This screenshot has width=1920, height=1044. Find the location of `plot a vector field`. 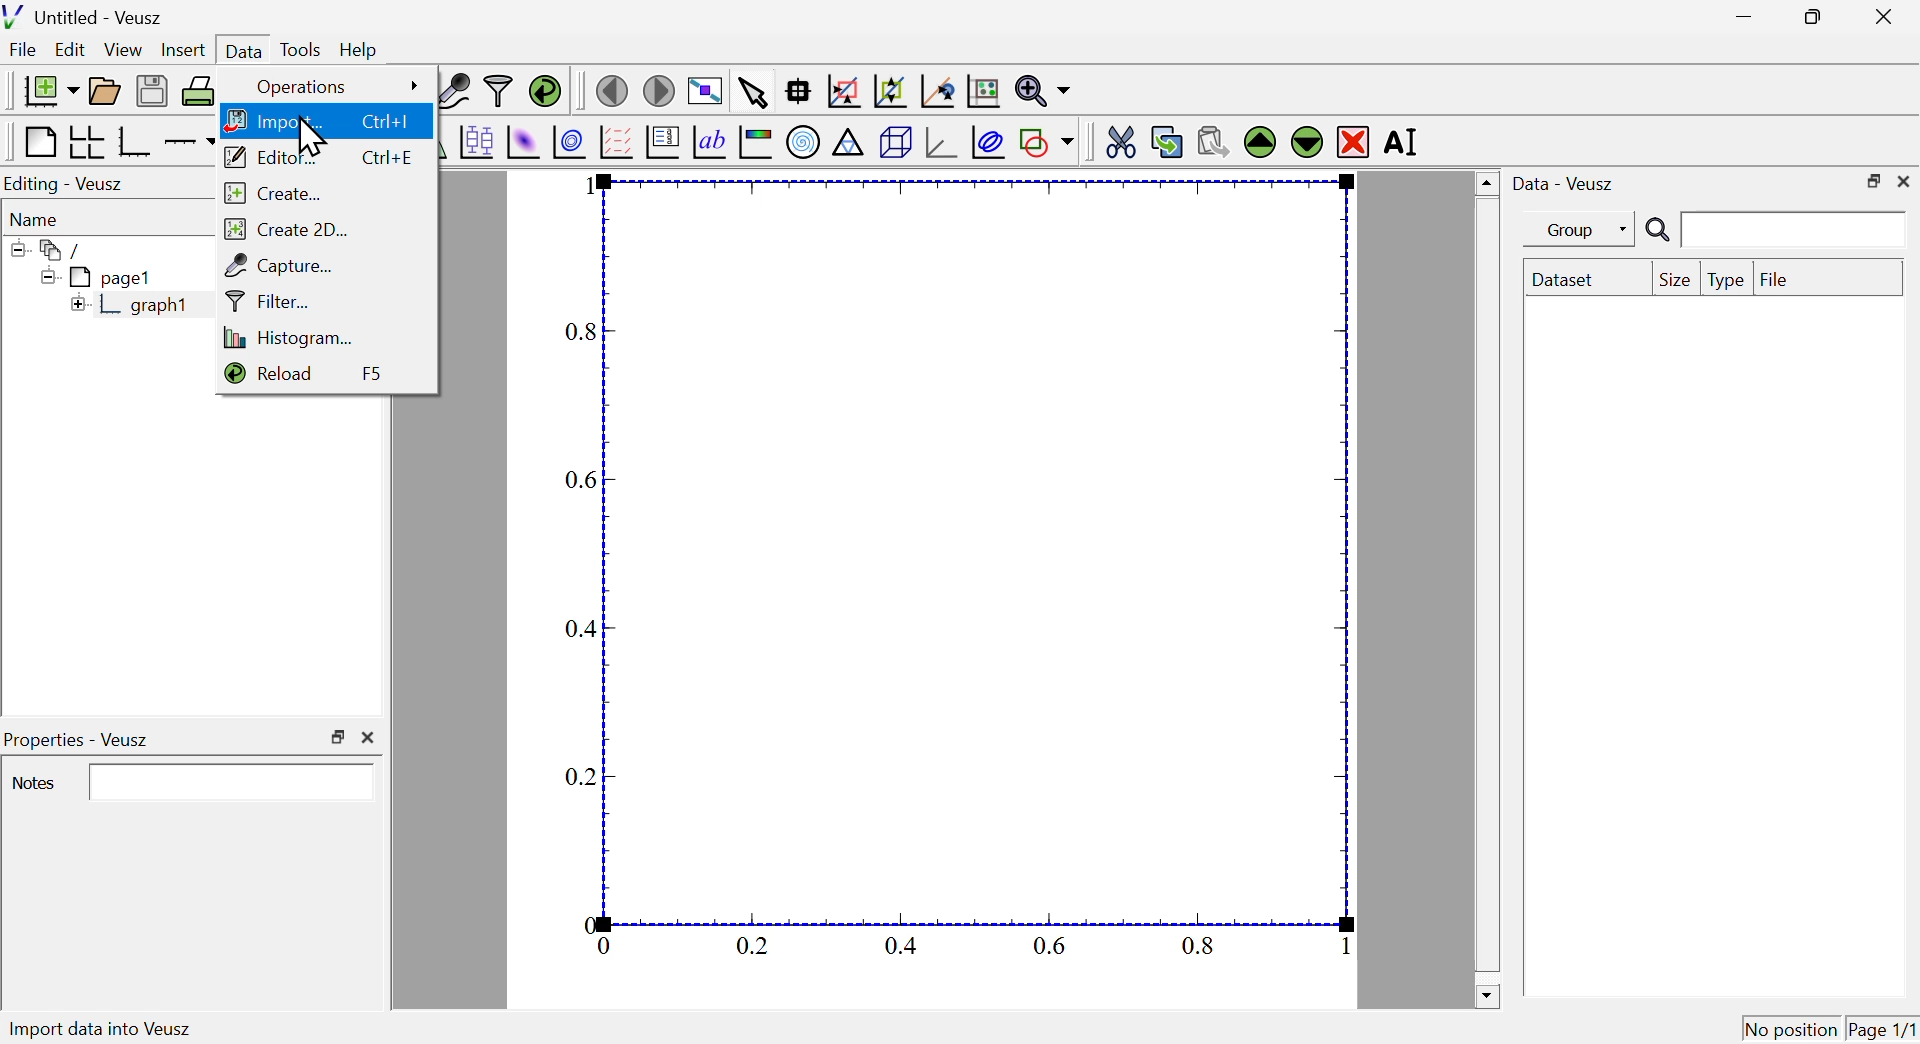

plot a vector field is located at coordinates (616, 142).